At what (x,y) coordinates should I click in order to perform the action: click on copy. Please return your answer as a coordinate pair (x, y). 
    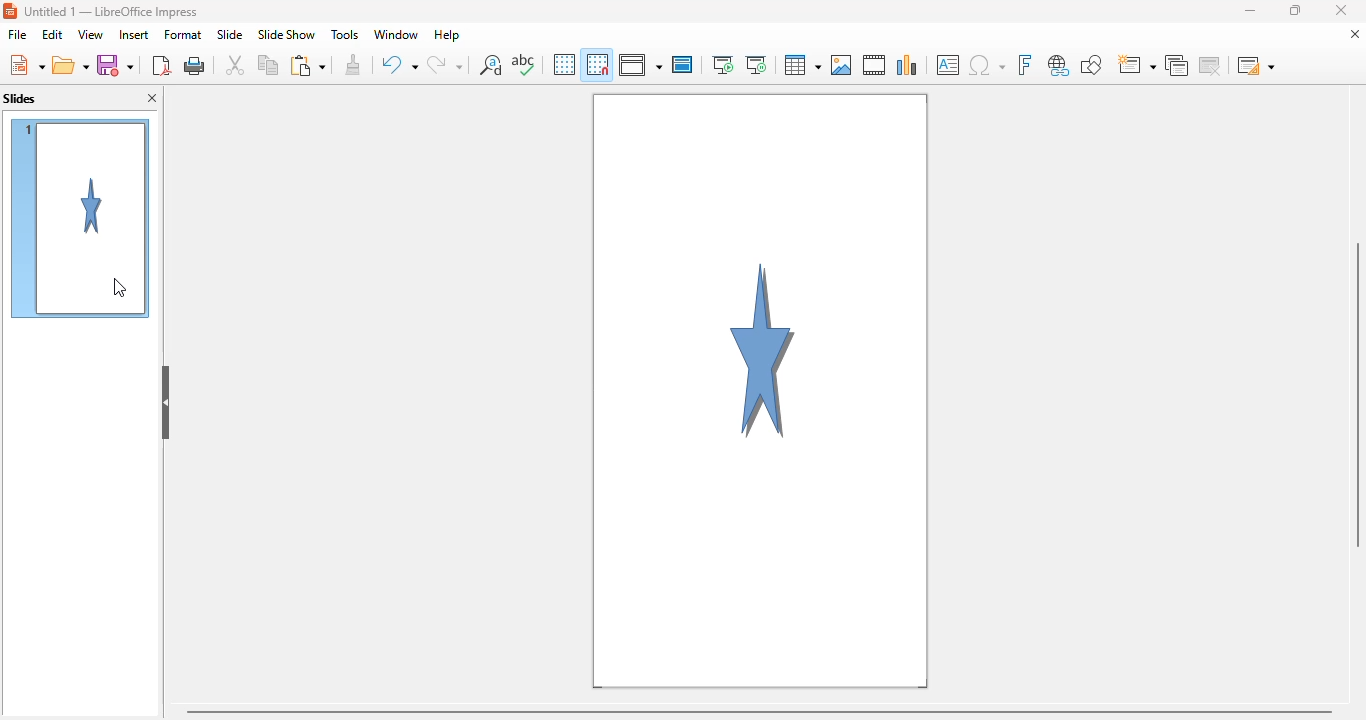
    Looking at the image, I should click on (269, 65).